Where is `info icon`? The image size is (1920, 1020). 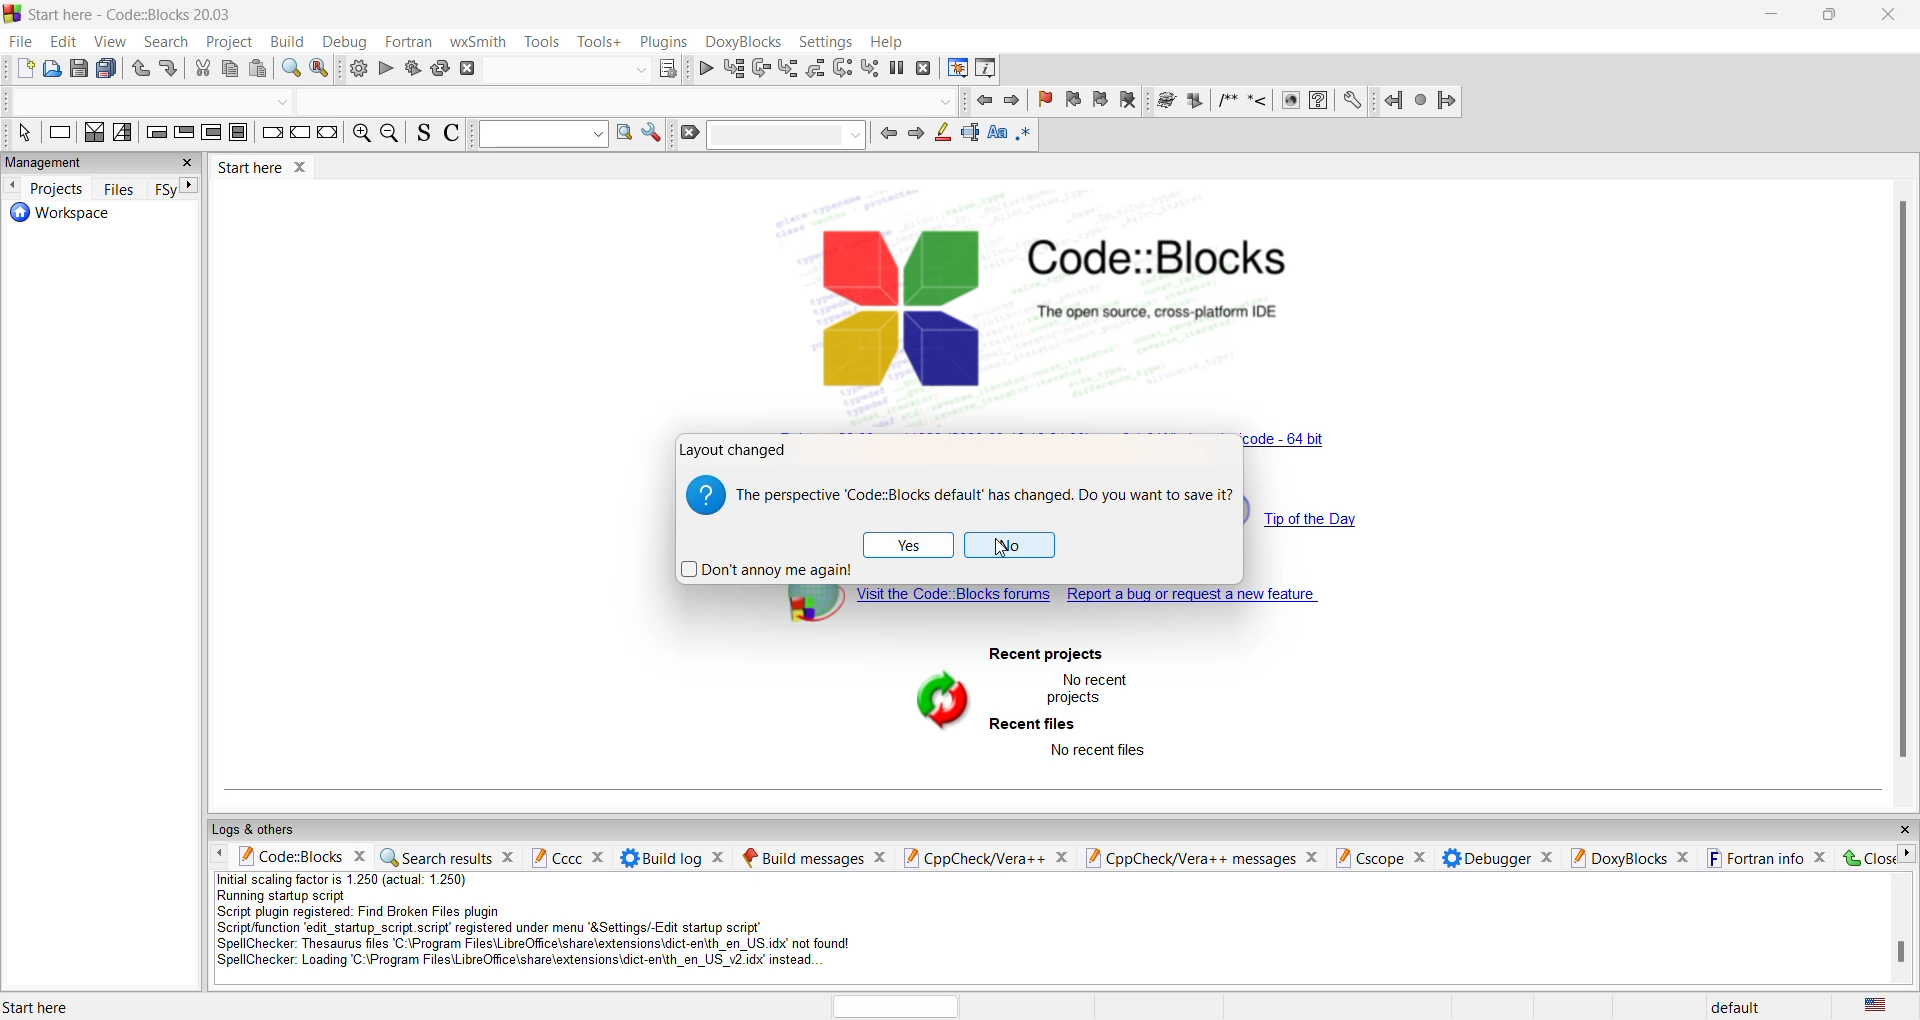
info icon is located at coordinates (1291, 101).